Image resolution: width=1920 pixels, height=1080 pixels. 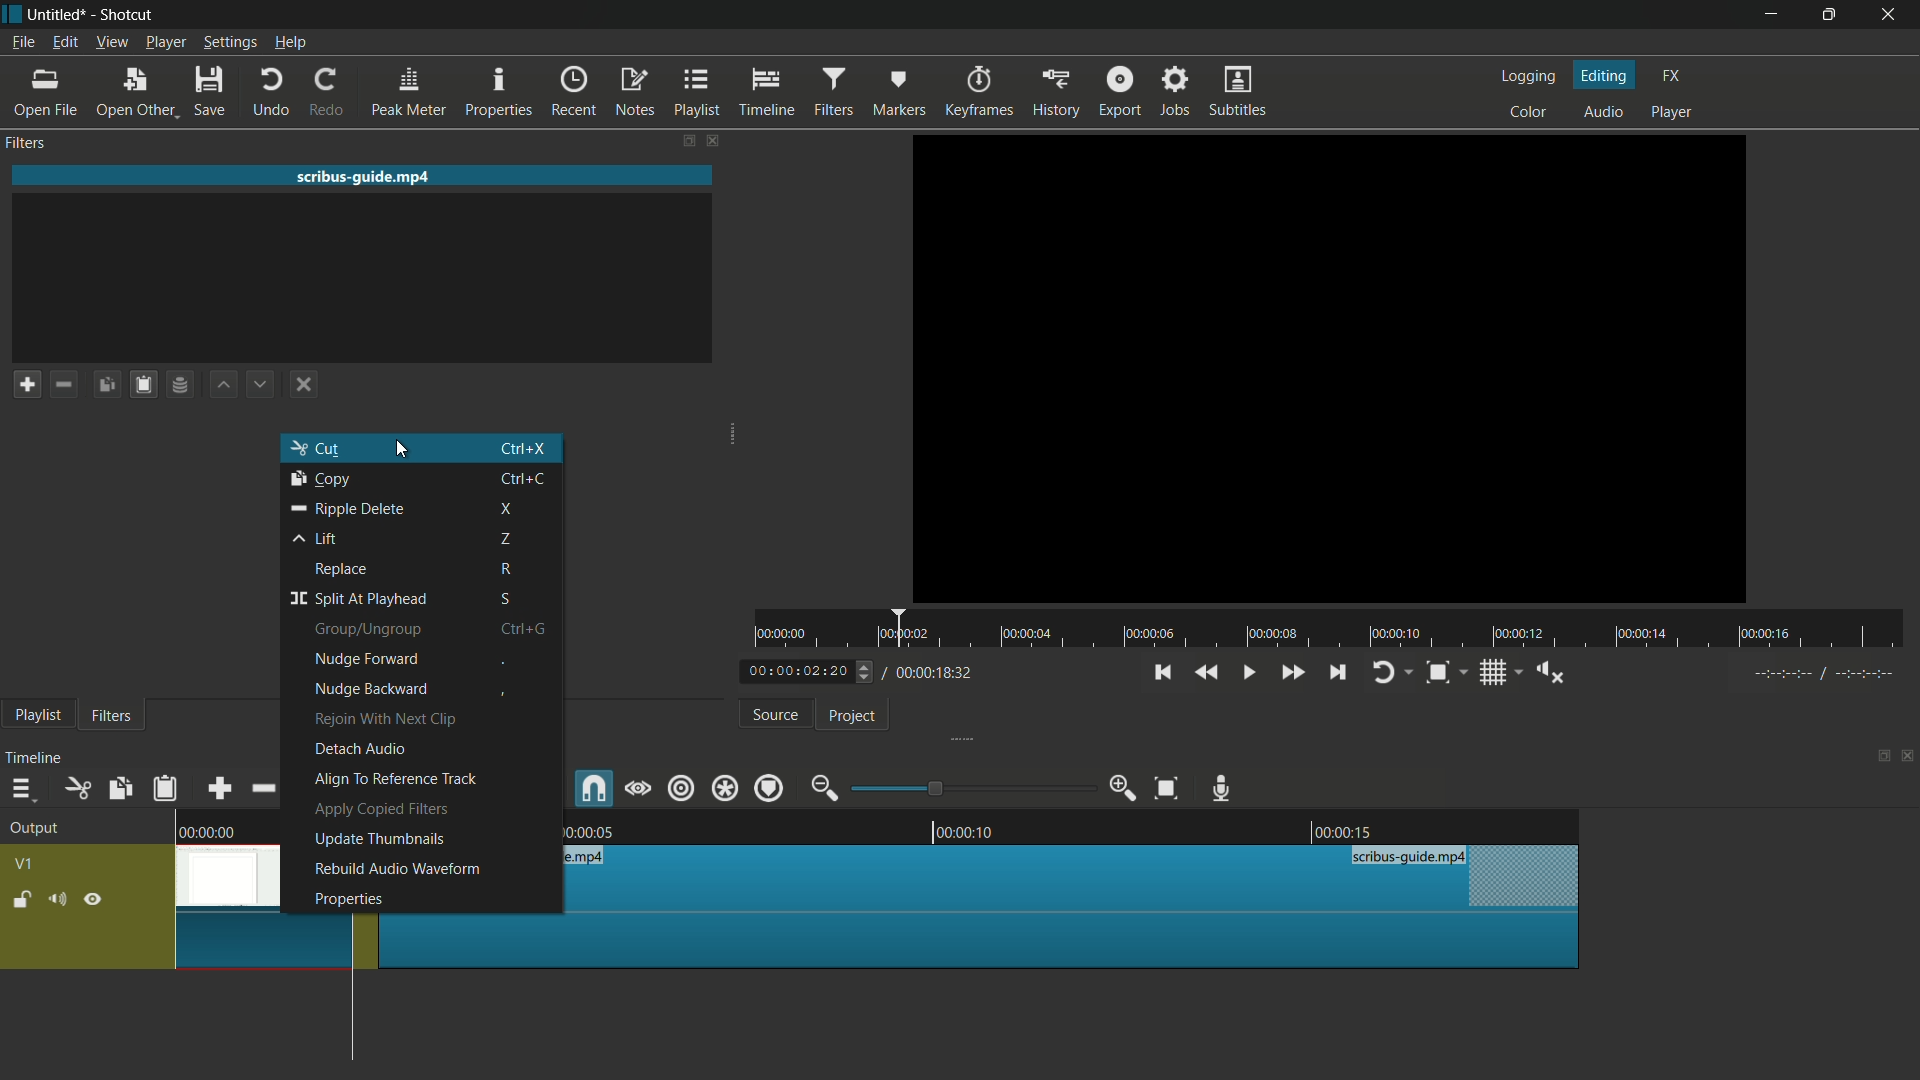 What do you see at coordinates (227, 42) in the screenshot?
I see `settings menu` at bounding box center [227, 42].